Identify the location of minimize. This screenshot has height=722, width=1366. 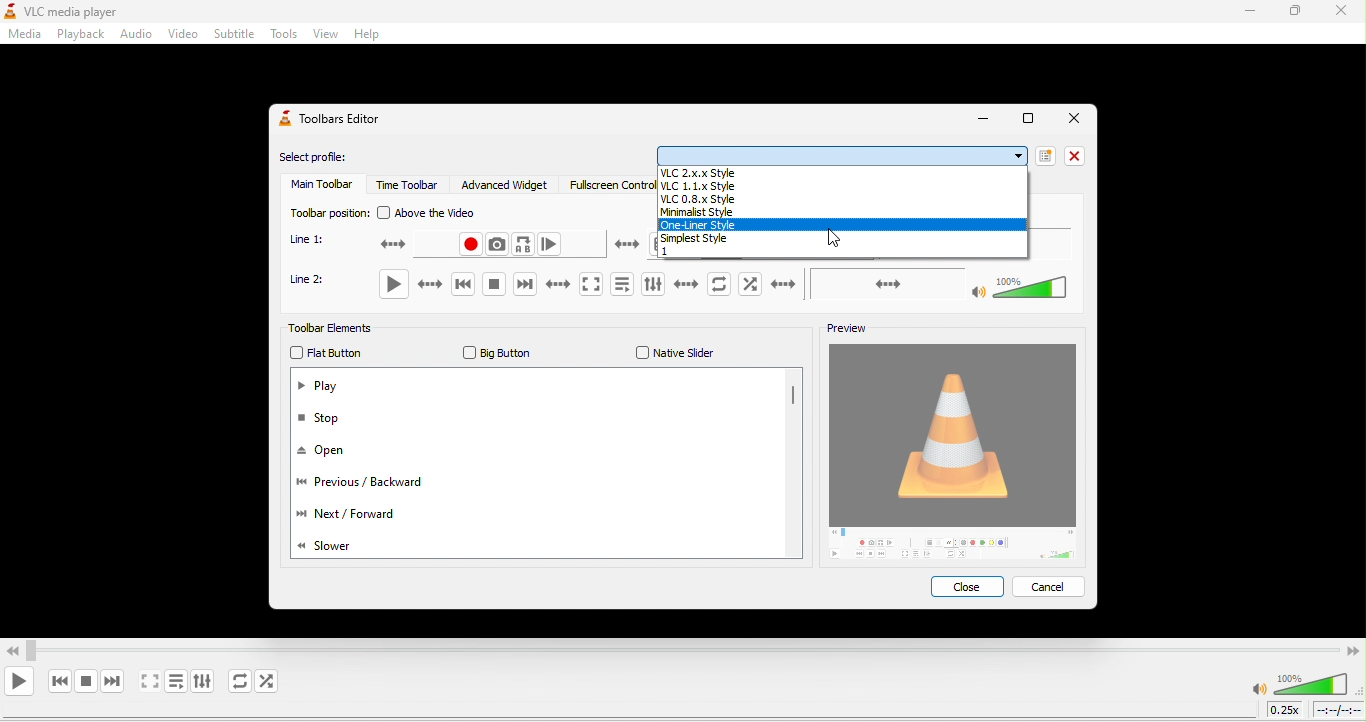
(1243, 13).